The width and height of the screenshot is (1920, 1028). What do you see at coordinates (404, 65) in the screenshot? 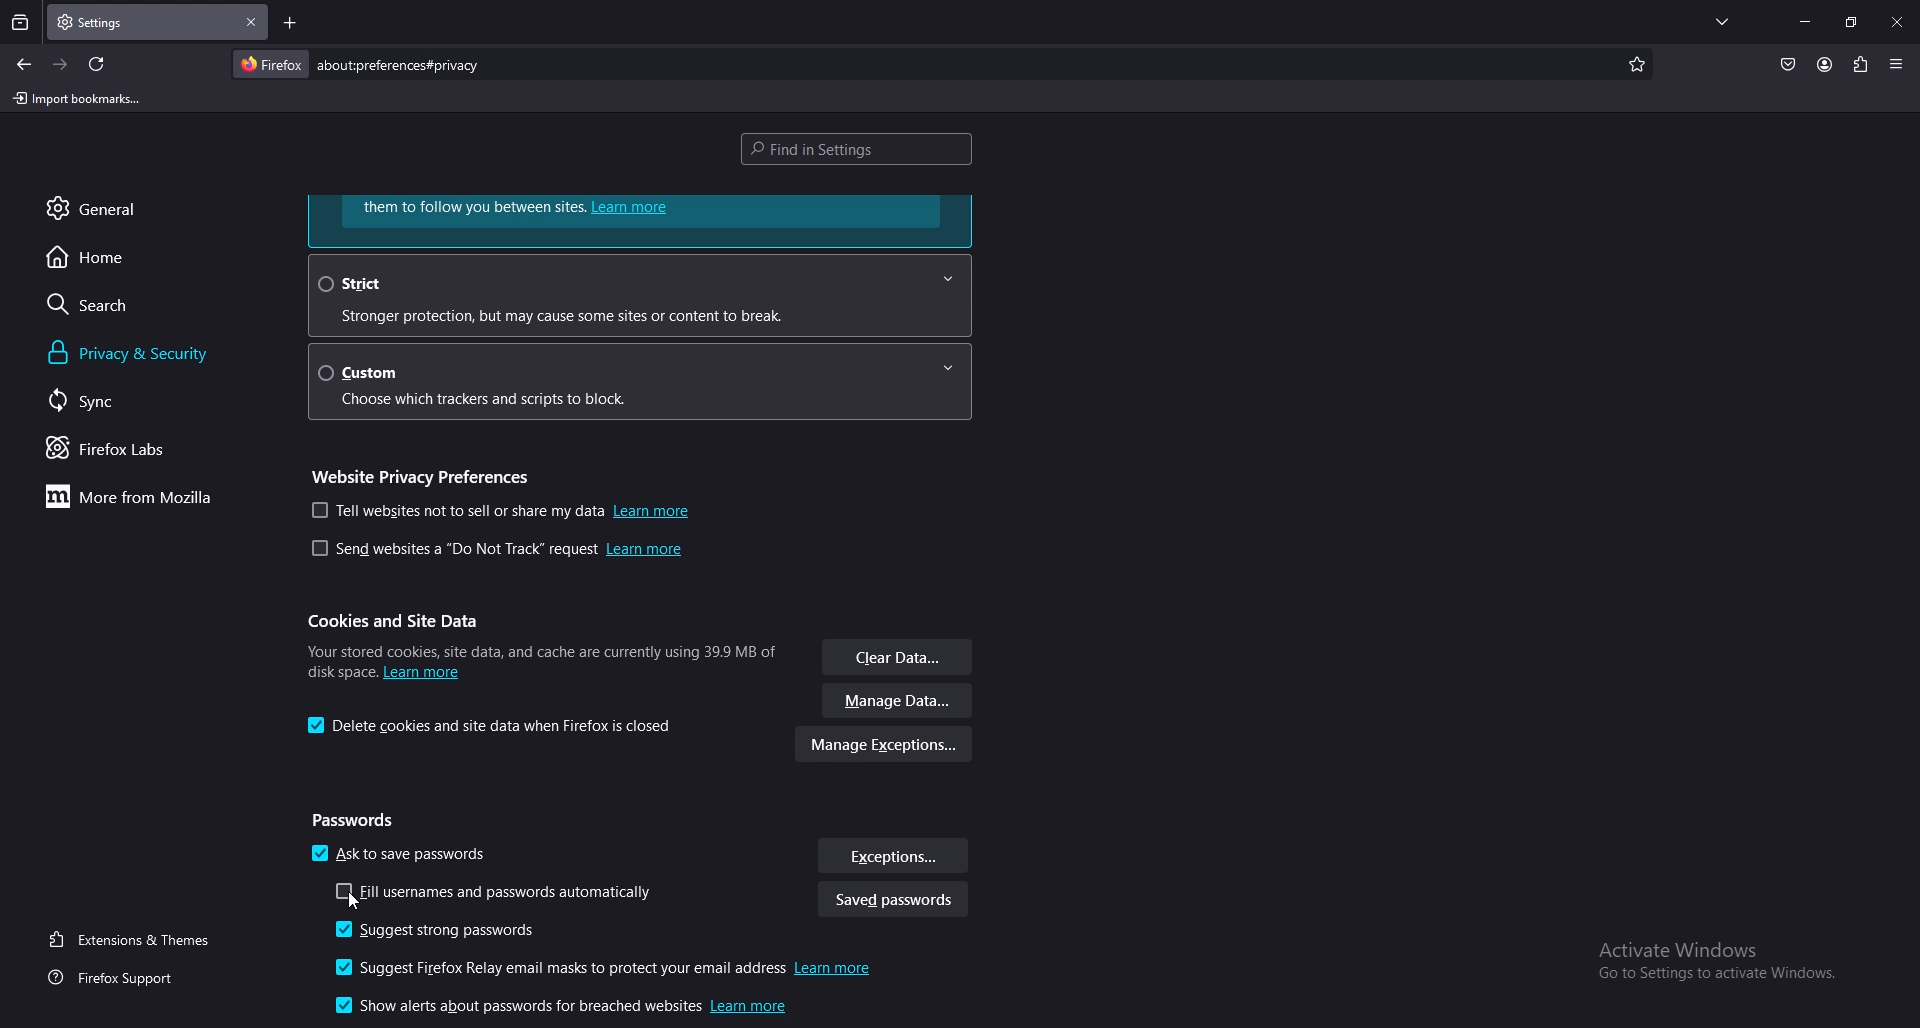
I see `search bar` at bounding box center [404, 65].